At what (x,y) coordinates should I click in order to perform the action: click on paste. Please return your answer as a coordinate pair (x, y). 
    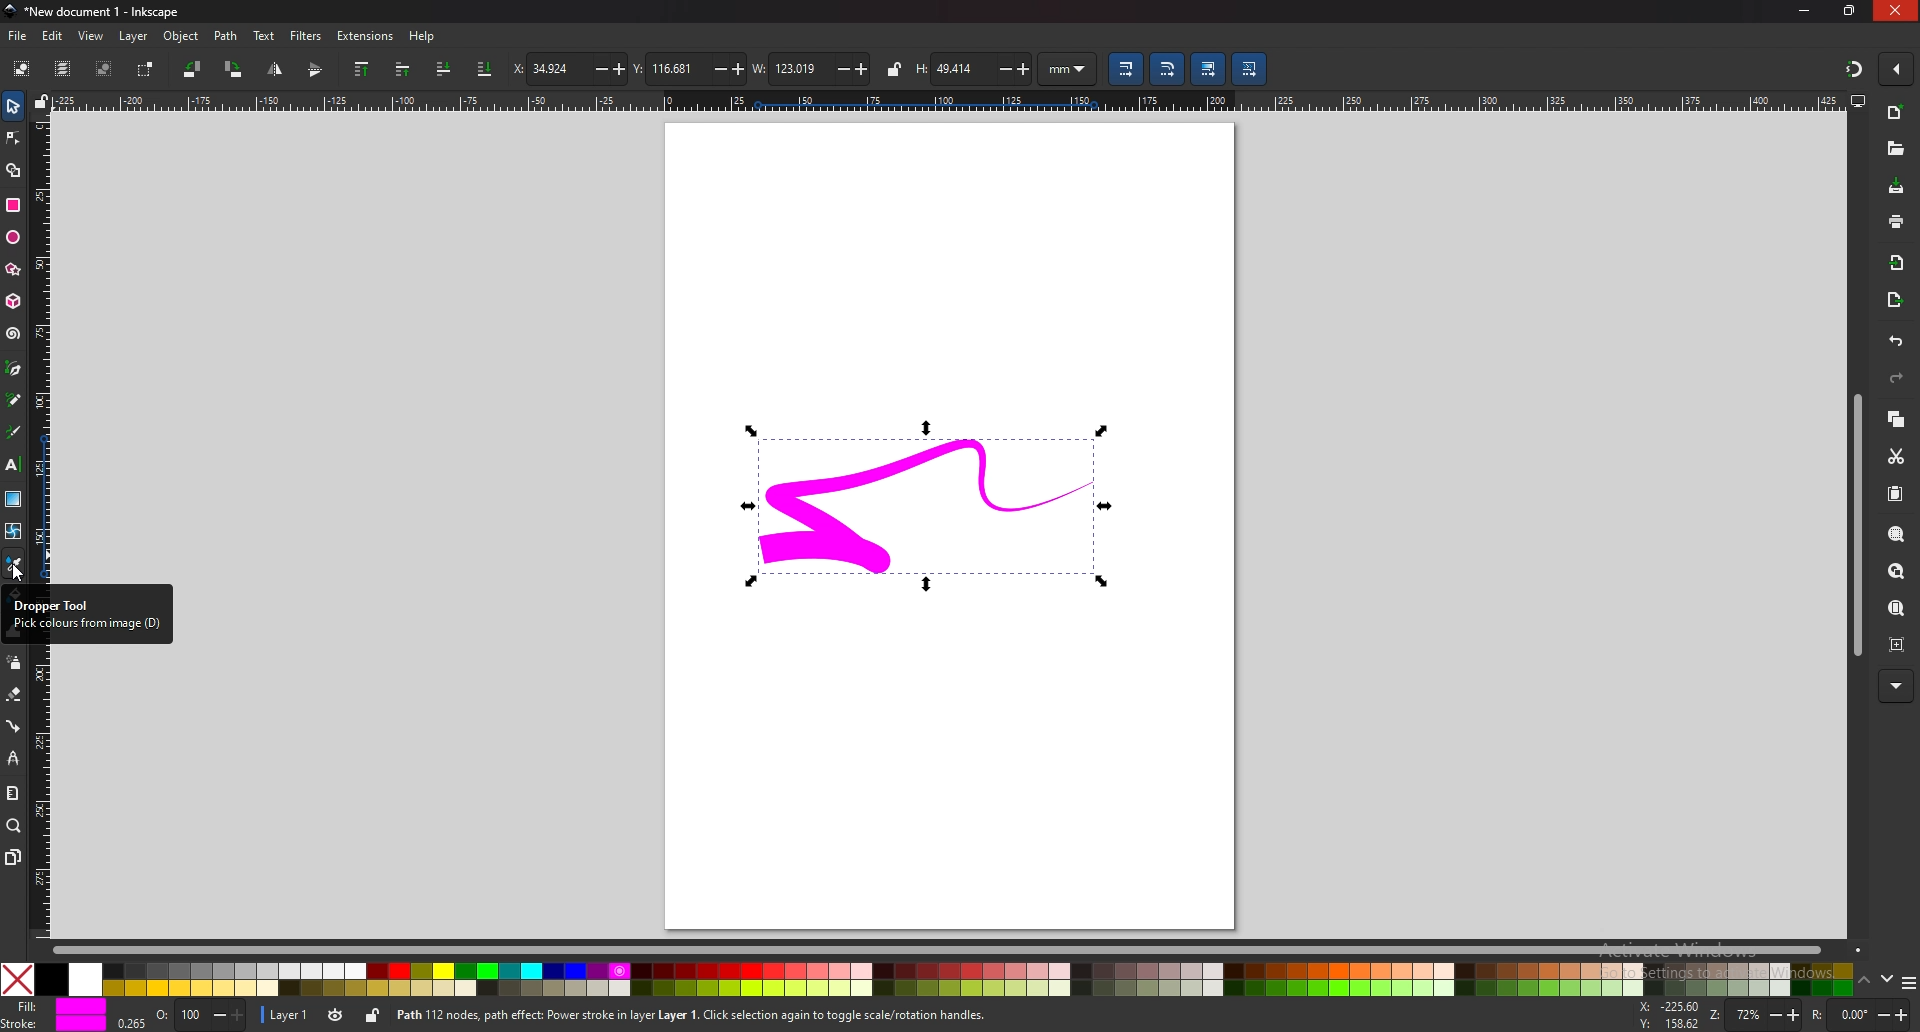
    Looking at the image, I should click on (1899, 492).